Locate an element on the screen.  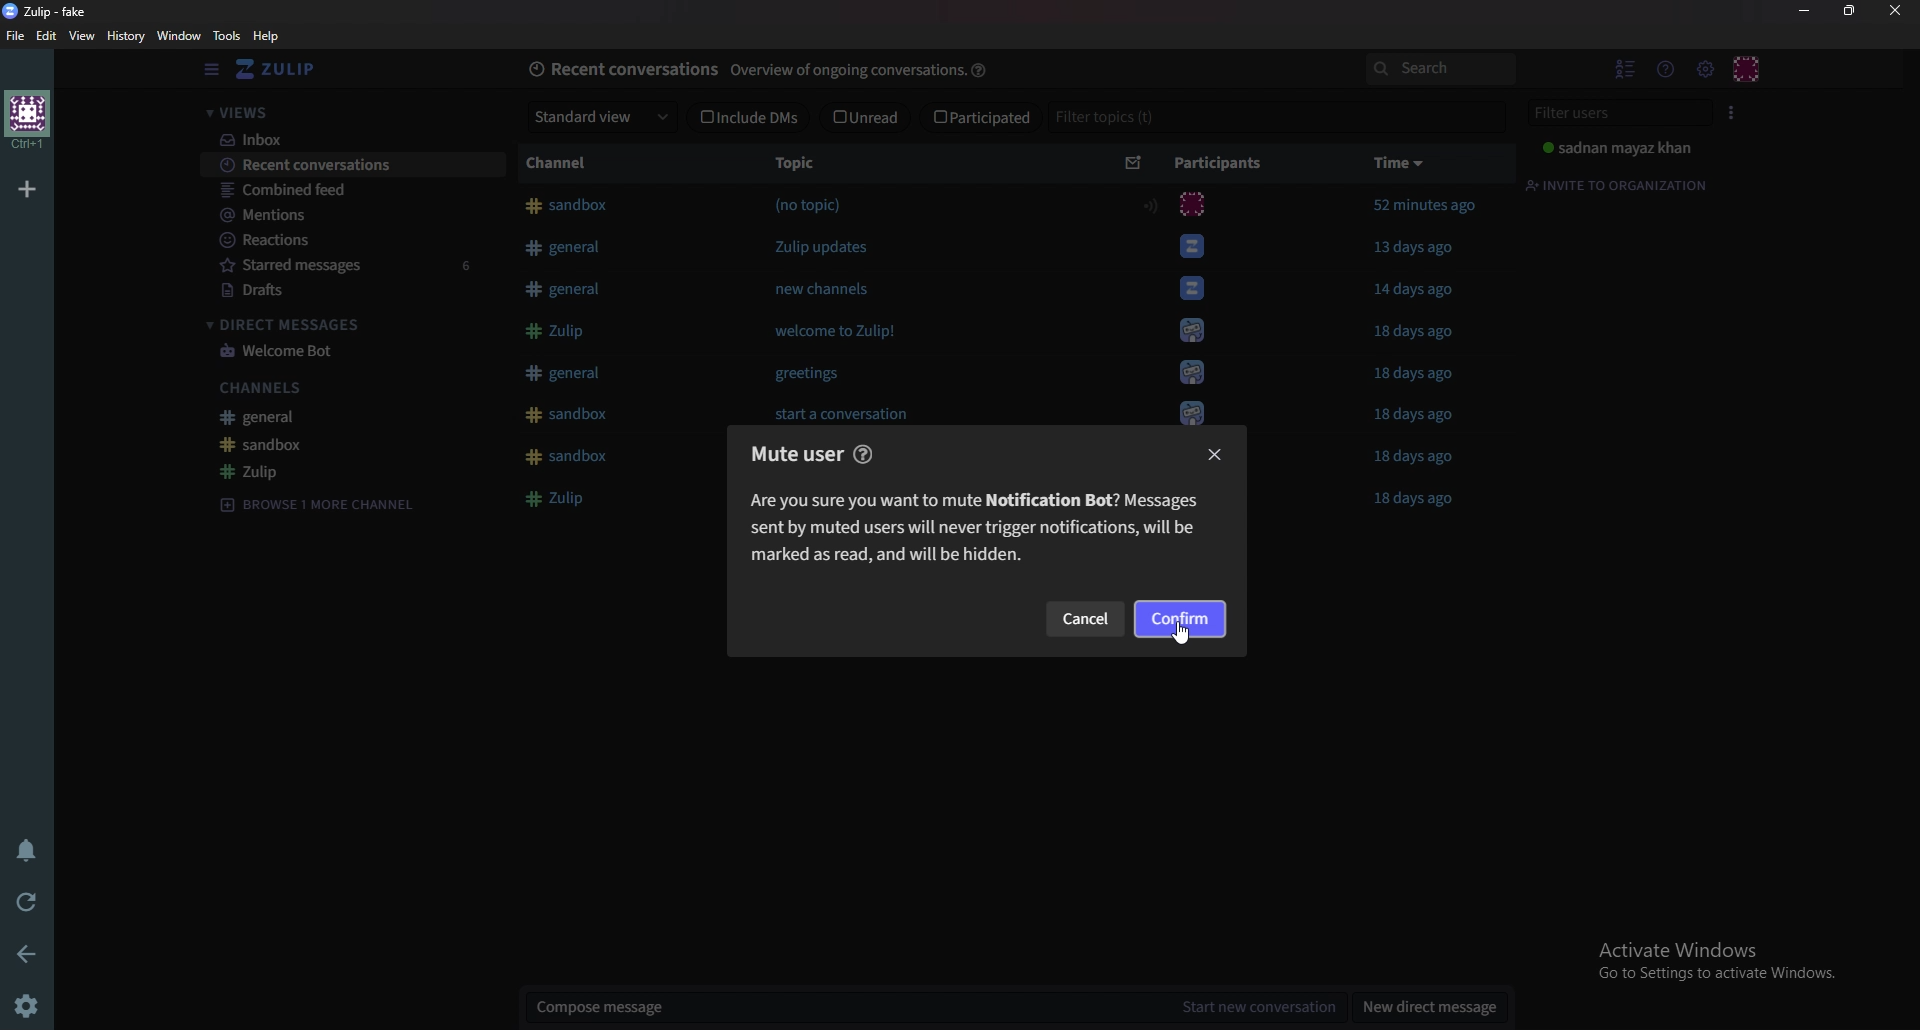
Time is located at coordinates (1400, 163).